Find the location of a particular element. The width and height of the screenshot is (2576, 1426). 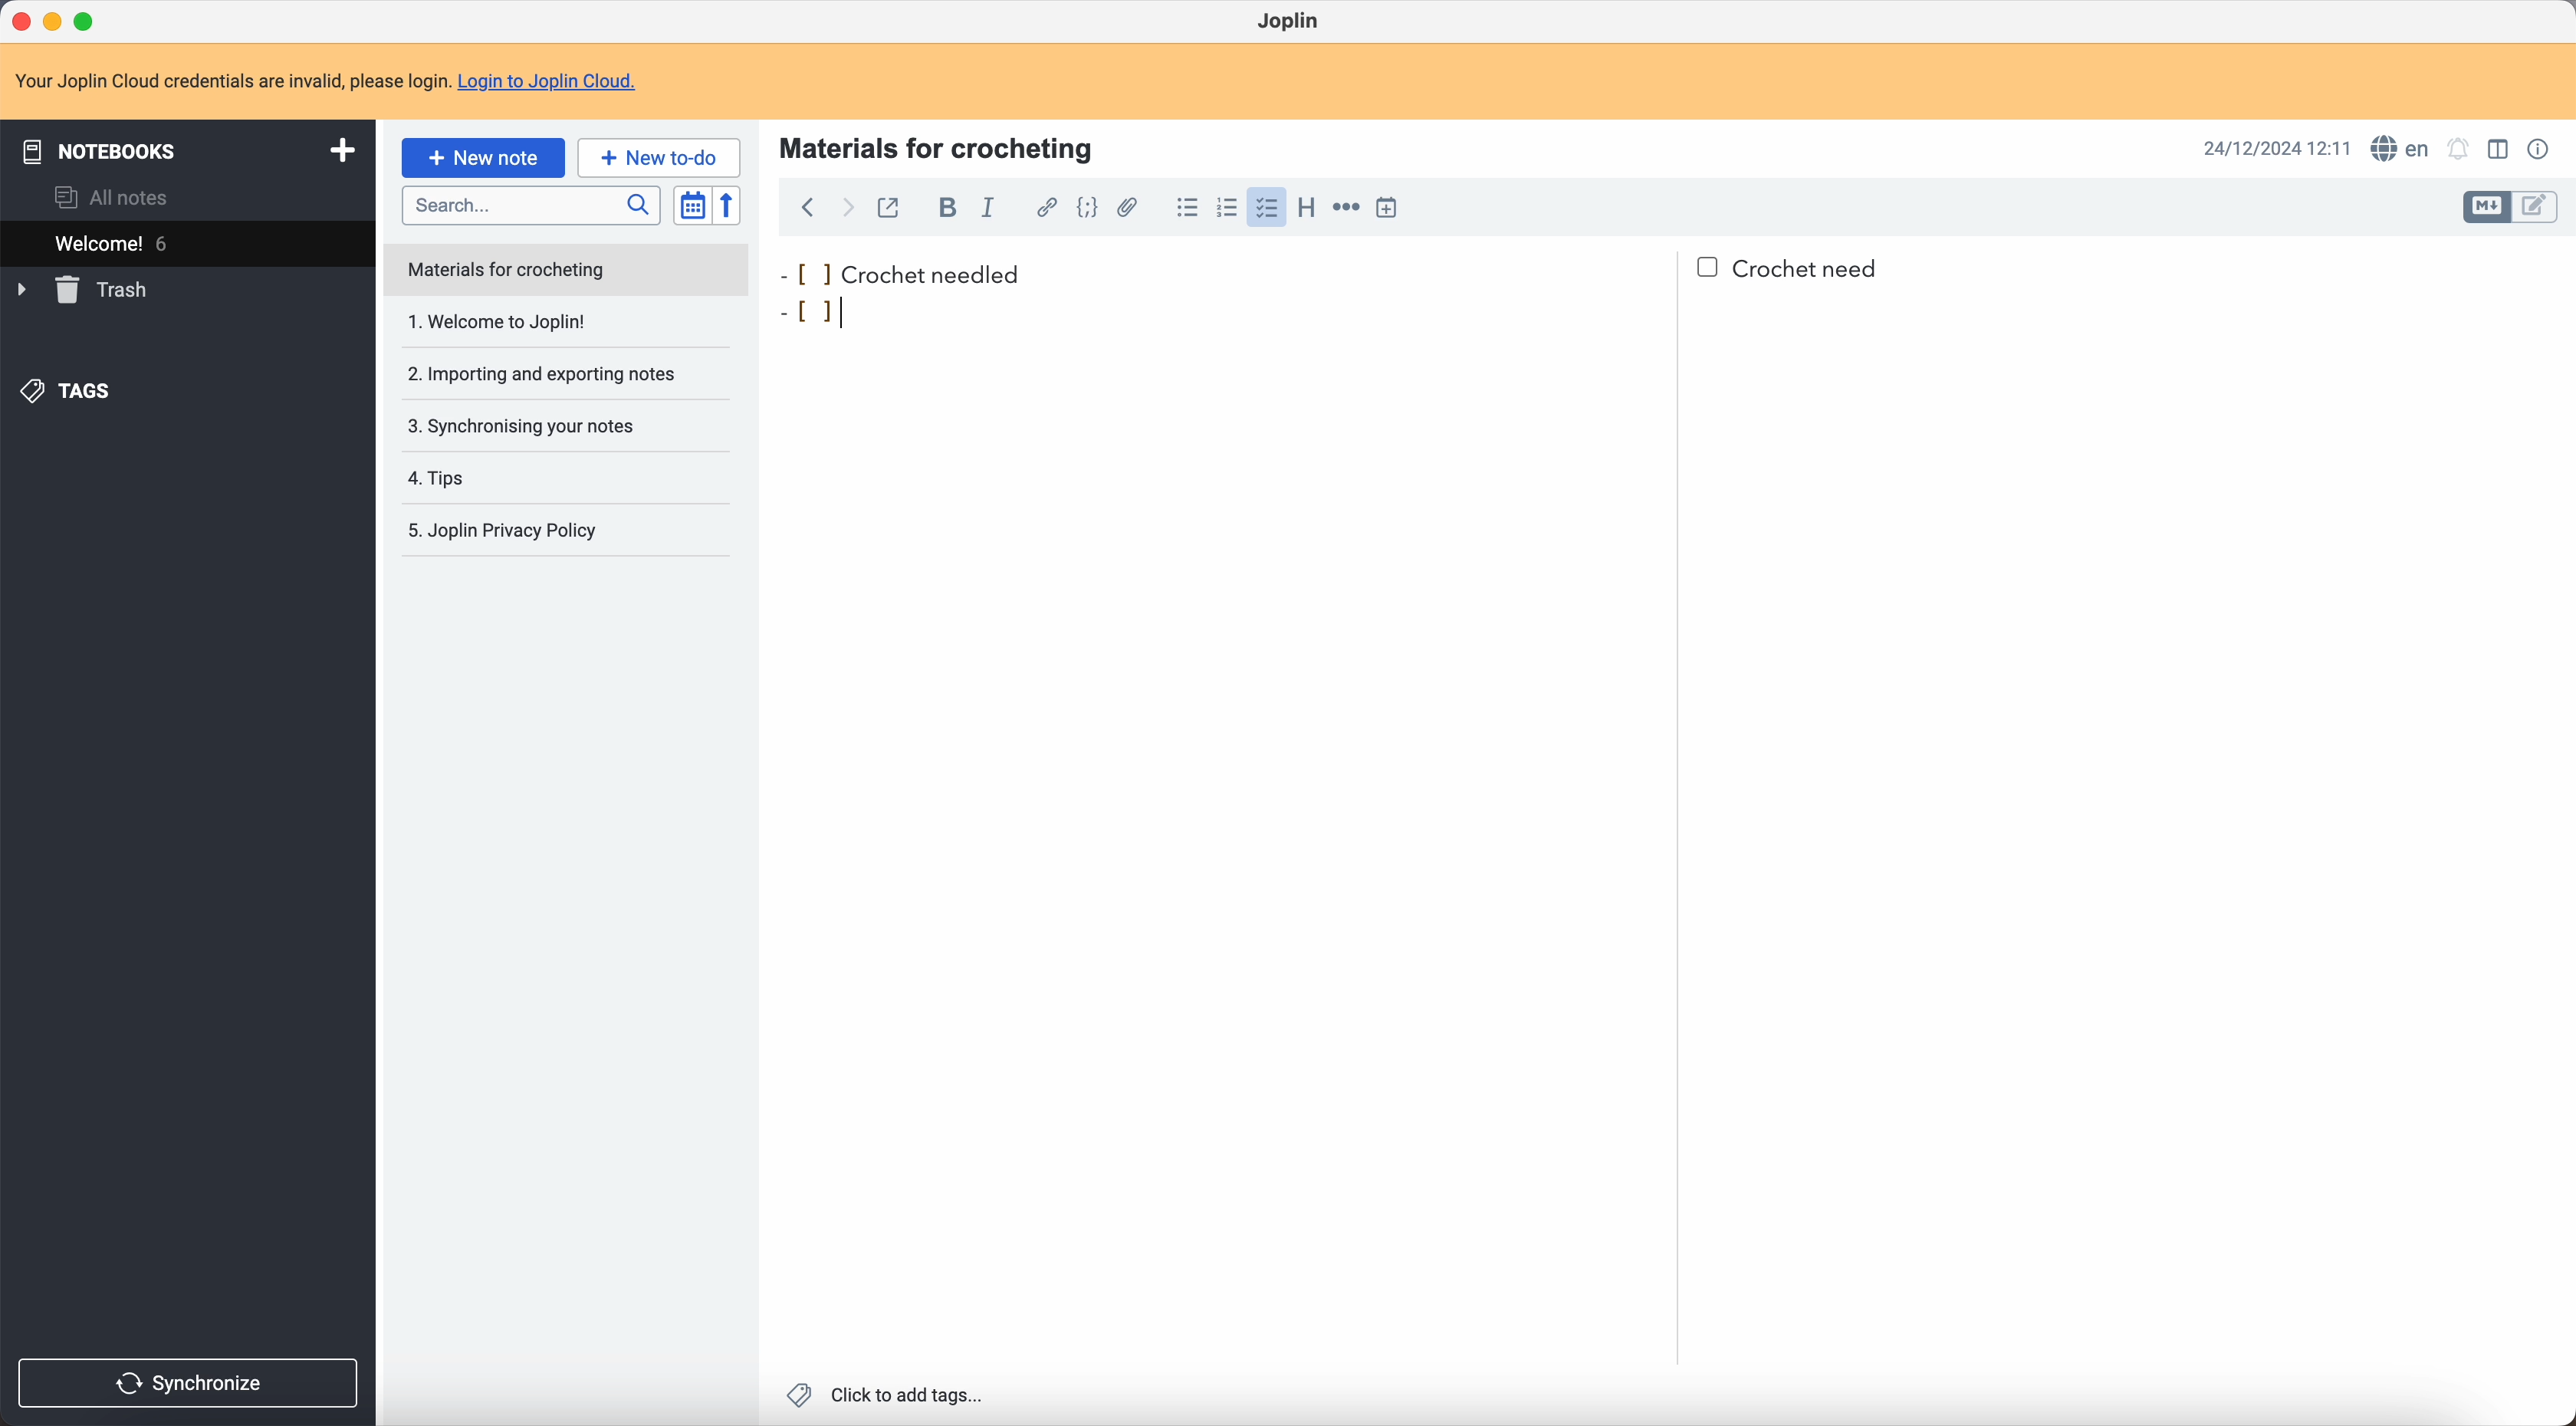

code is located at coordinates (1090, 209).